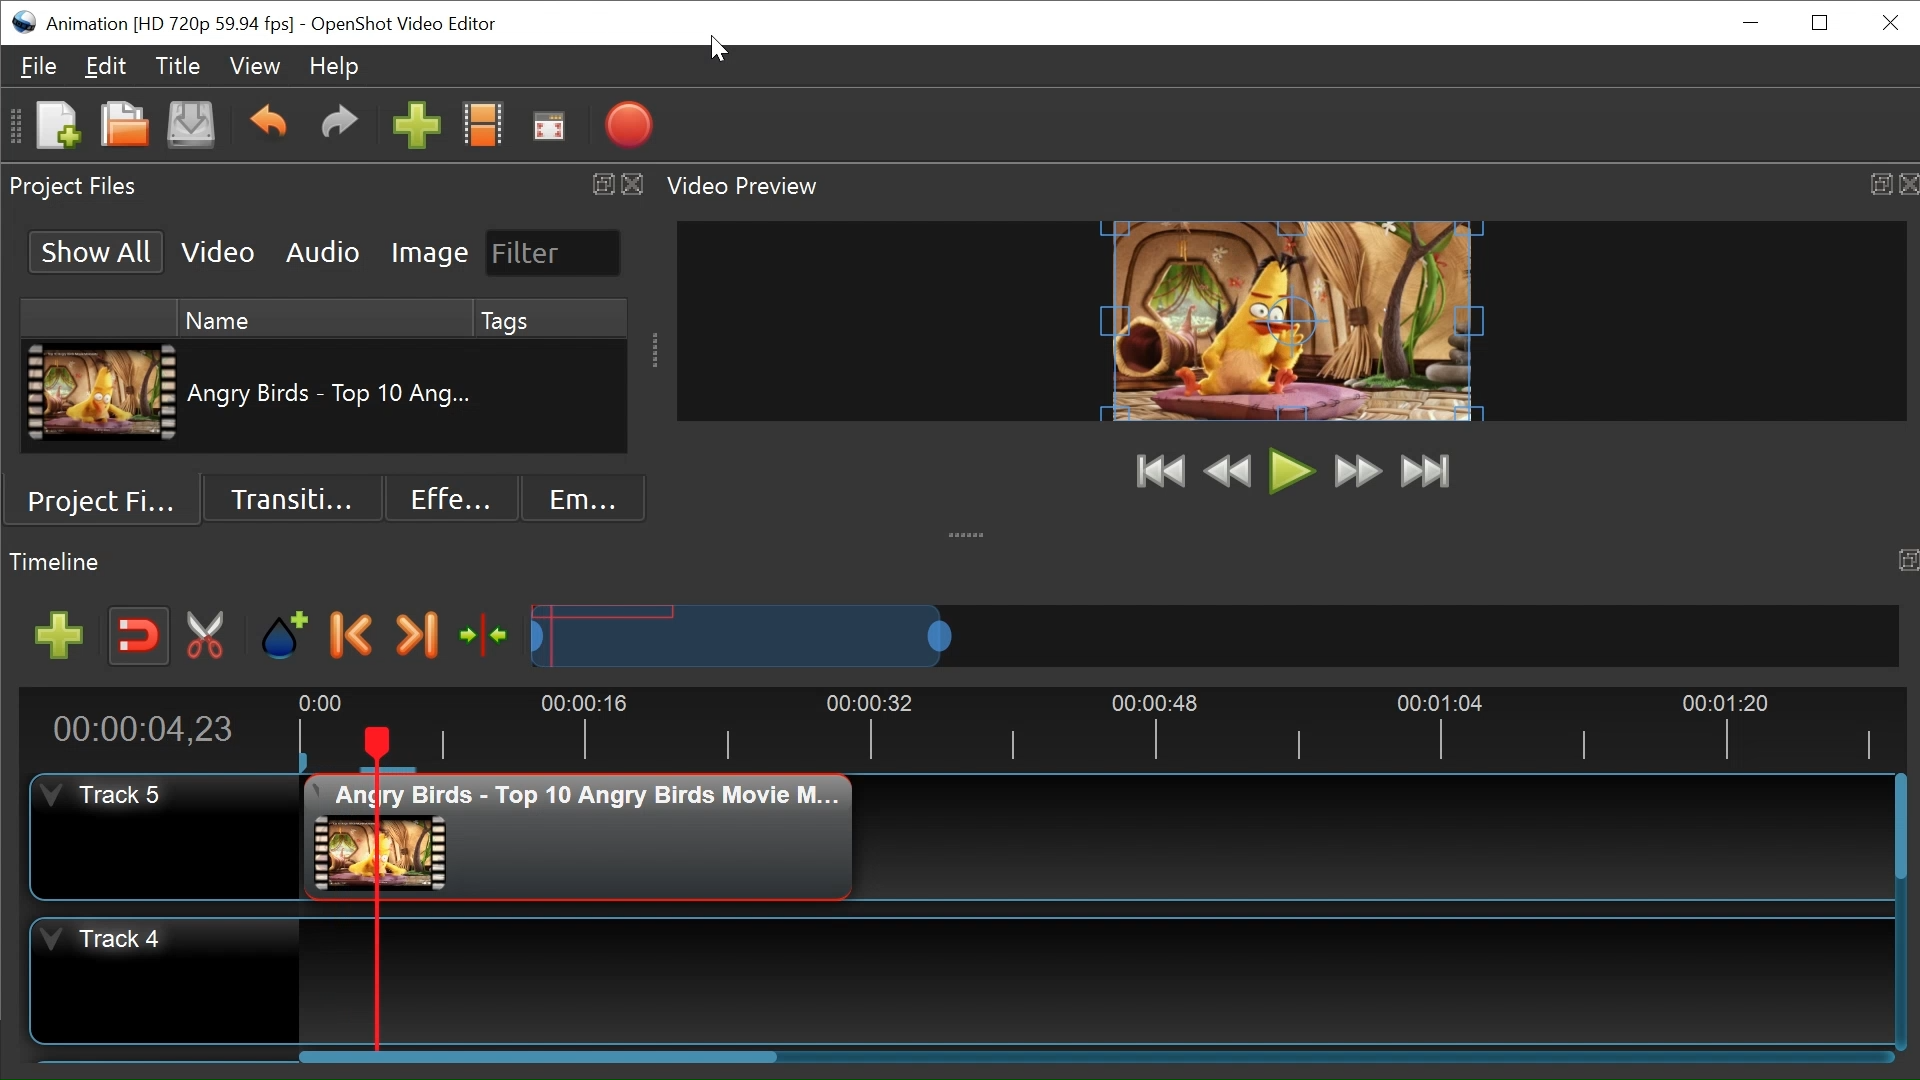 The height and width of the screenshot is (1080, 1920). I want to click on Video, so click(218, 251).